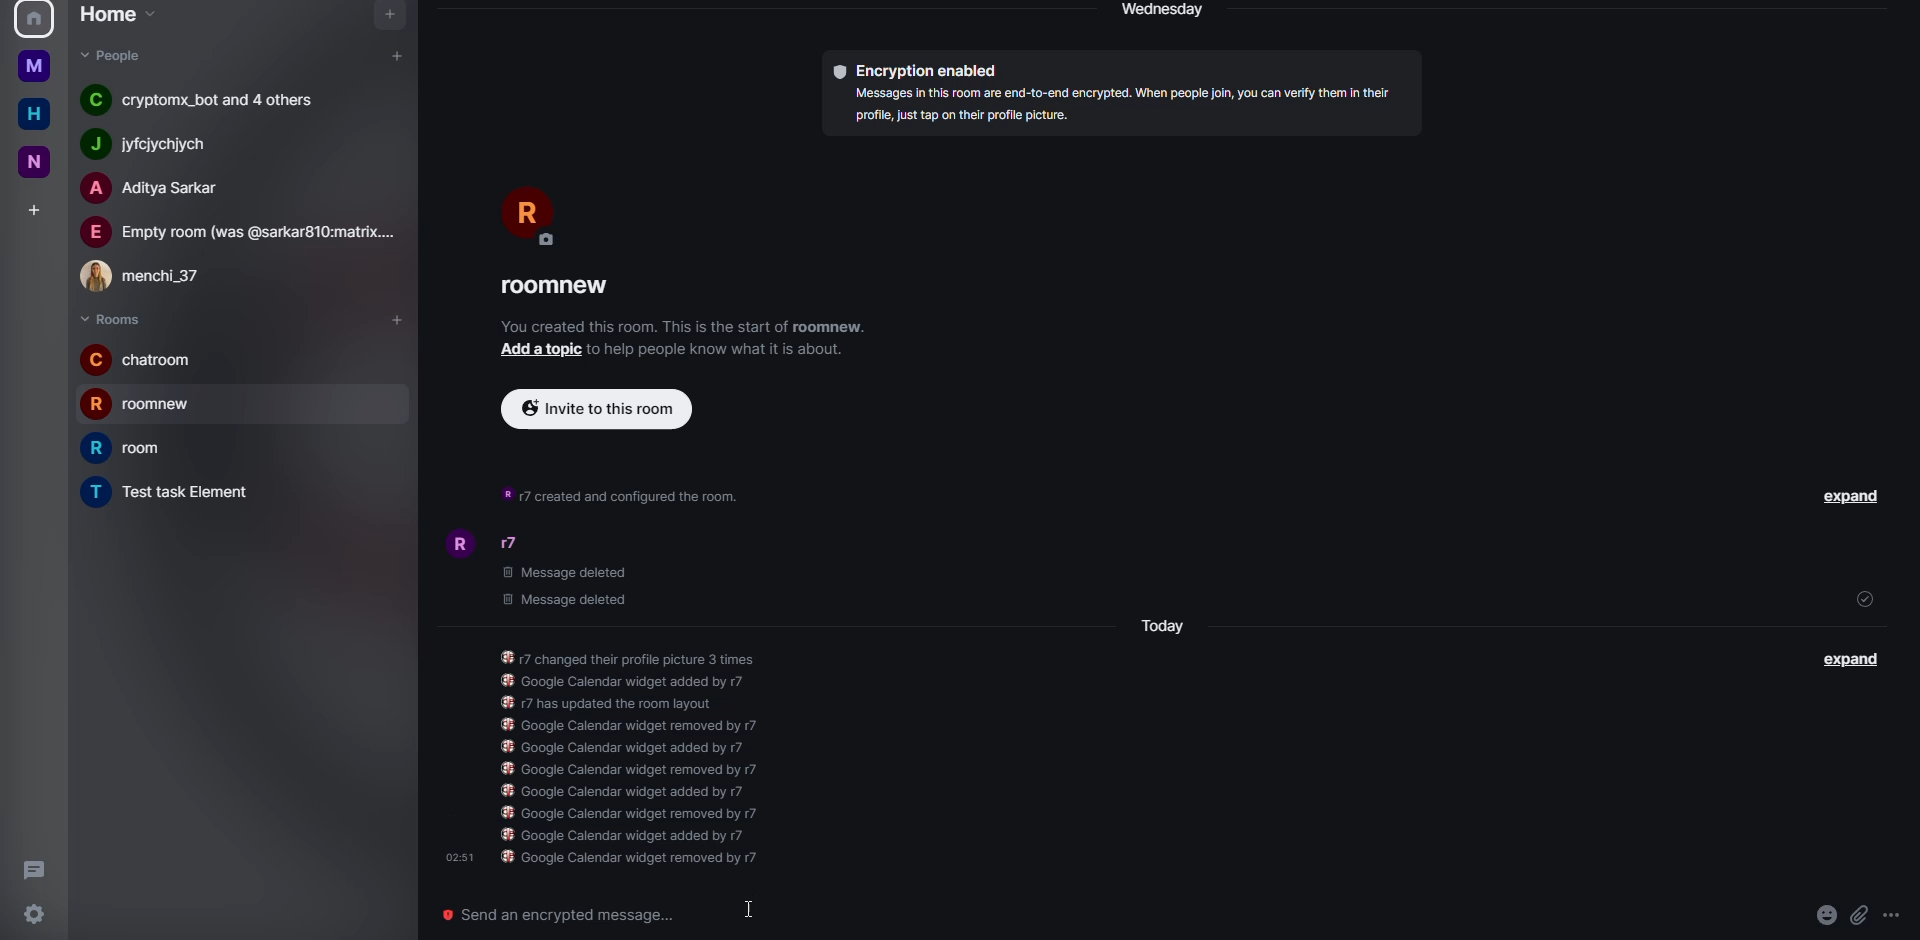 This screenshot has height=940, width=1920. Describe the element at coordinates (213, 100) in the screenshot. I see `people` at that location.